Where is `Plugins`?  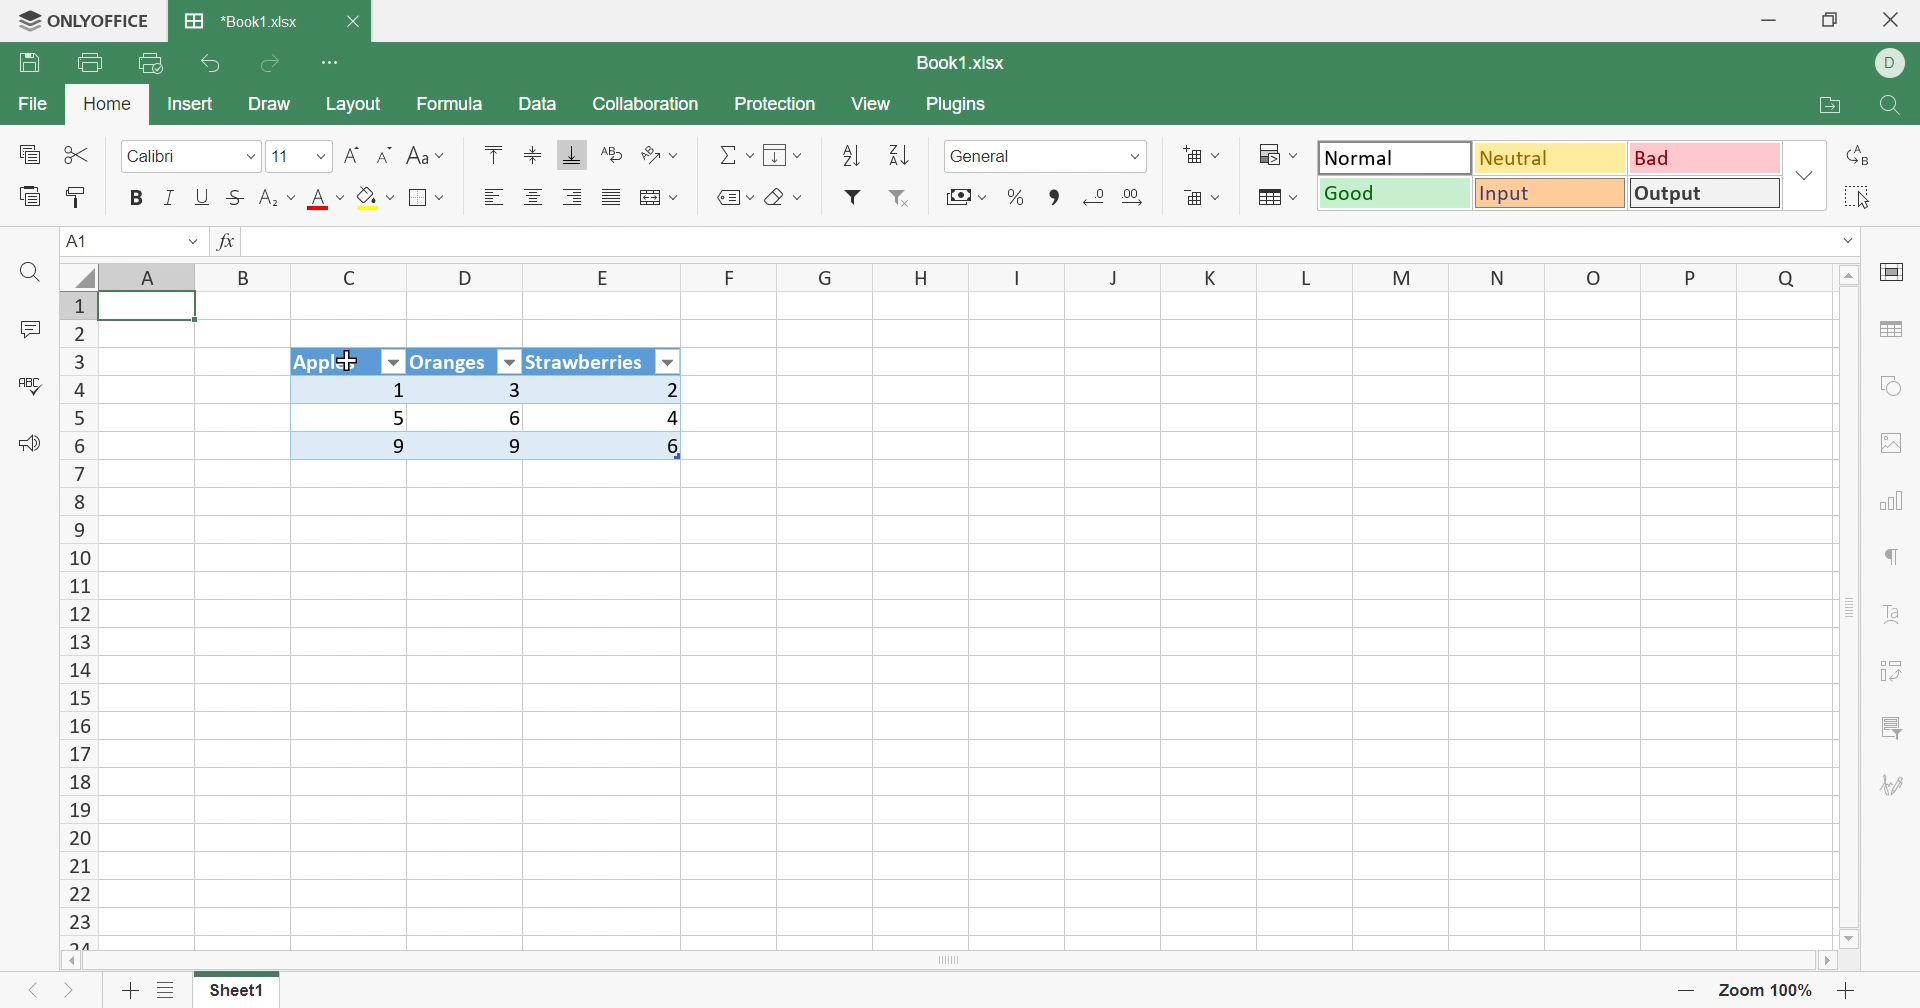
Plugins is located at coordinates (961, 107).